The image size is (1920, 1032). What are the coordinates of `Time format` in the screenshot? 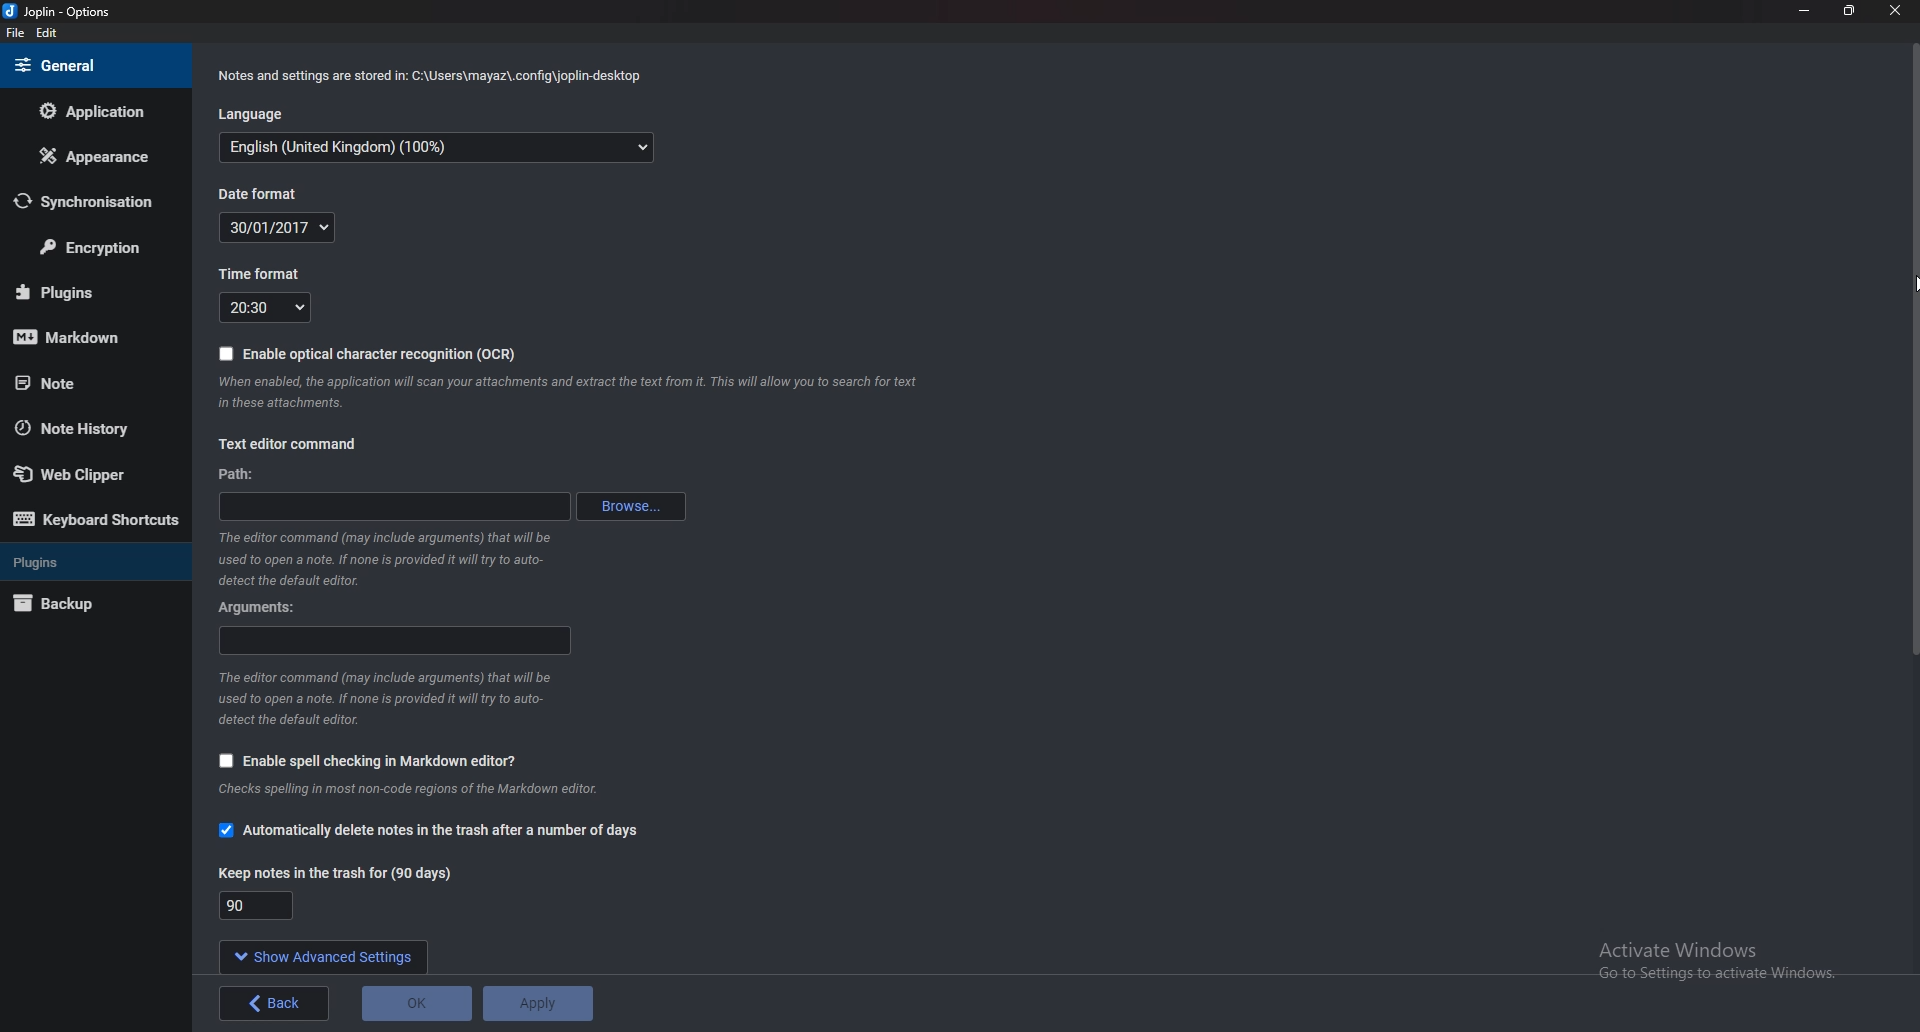 It's located at (275, 272).